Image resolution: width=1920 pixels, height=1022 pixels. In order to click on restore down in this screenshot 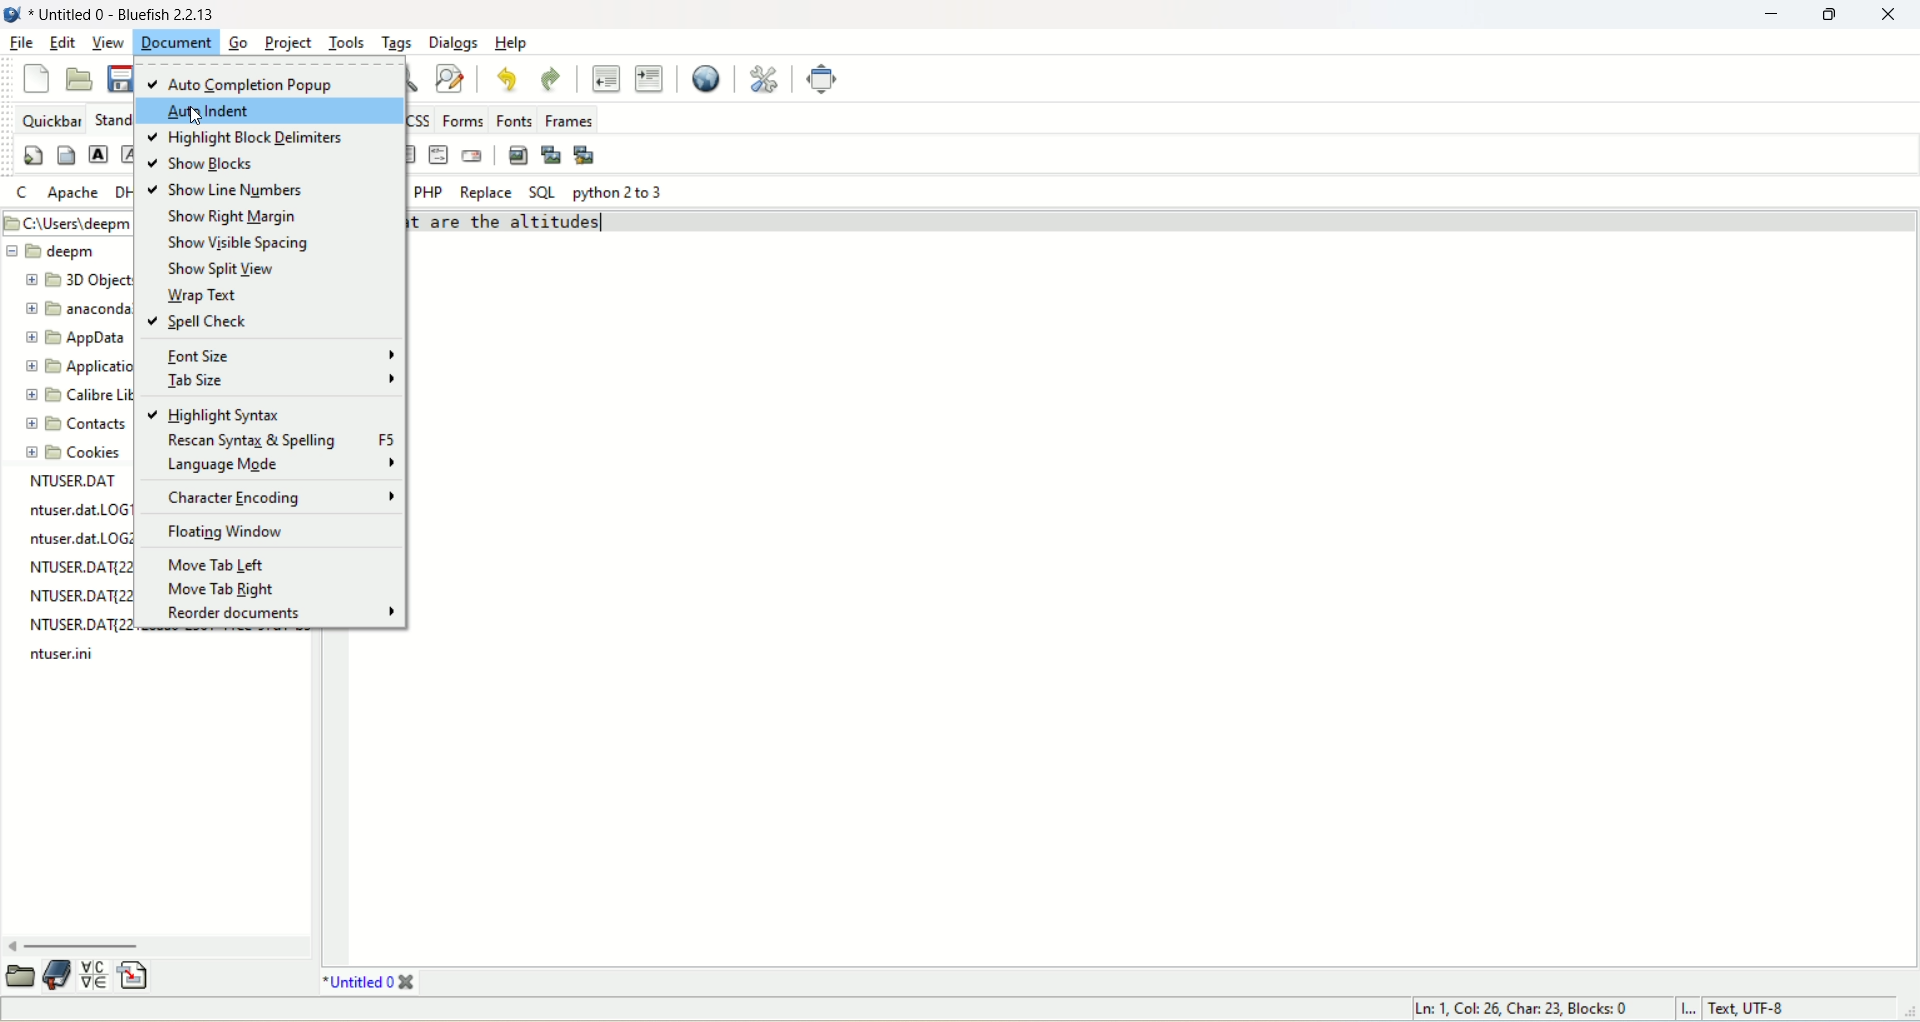, I will do `click(1828, 14)`.